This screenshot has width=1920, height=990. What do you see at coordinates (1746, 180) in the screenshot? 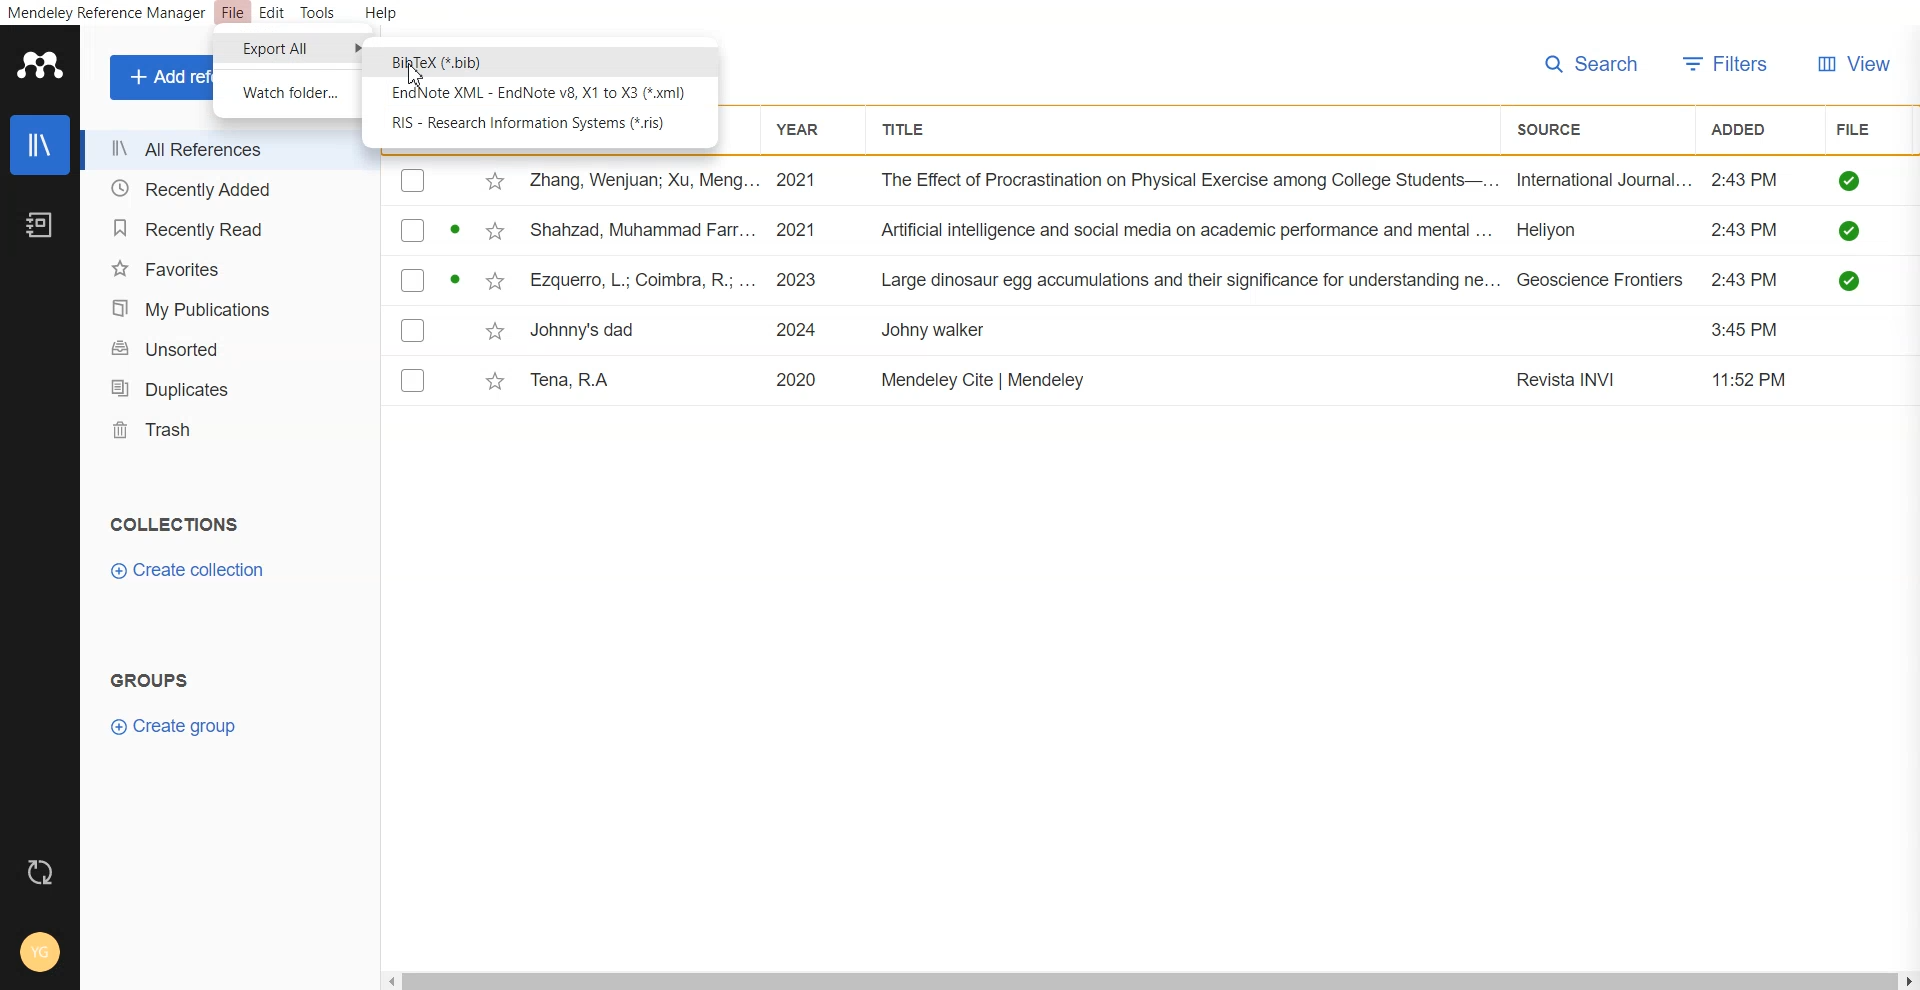
I see `2:43PM` at bounding box center [1746, 180].